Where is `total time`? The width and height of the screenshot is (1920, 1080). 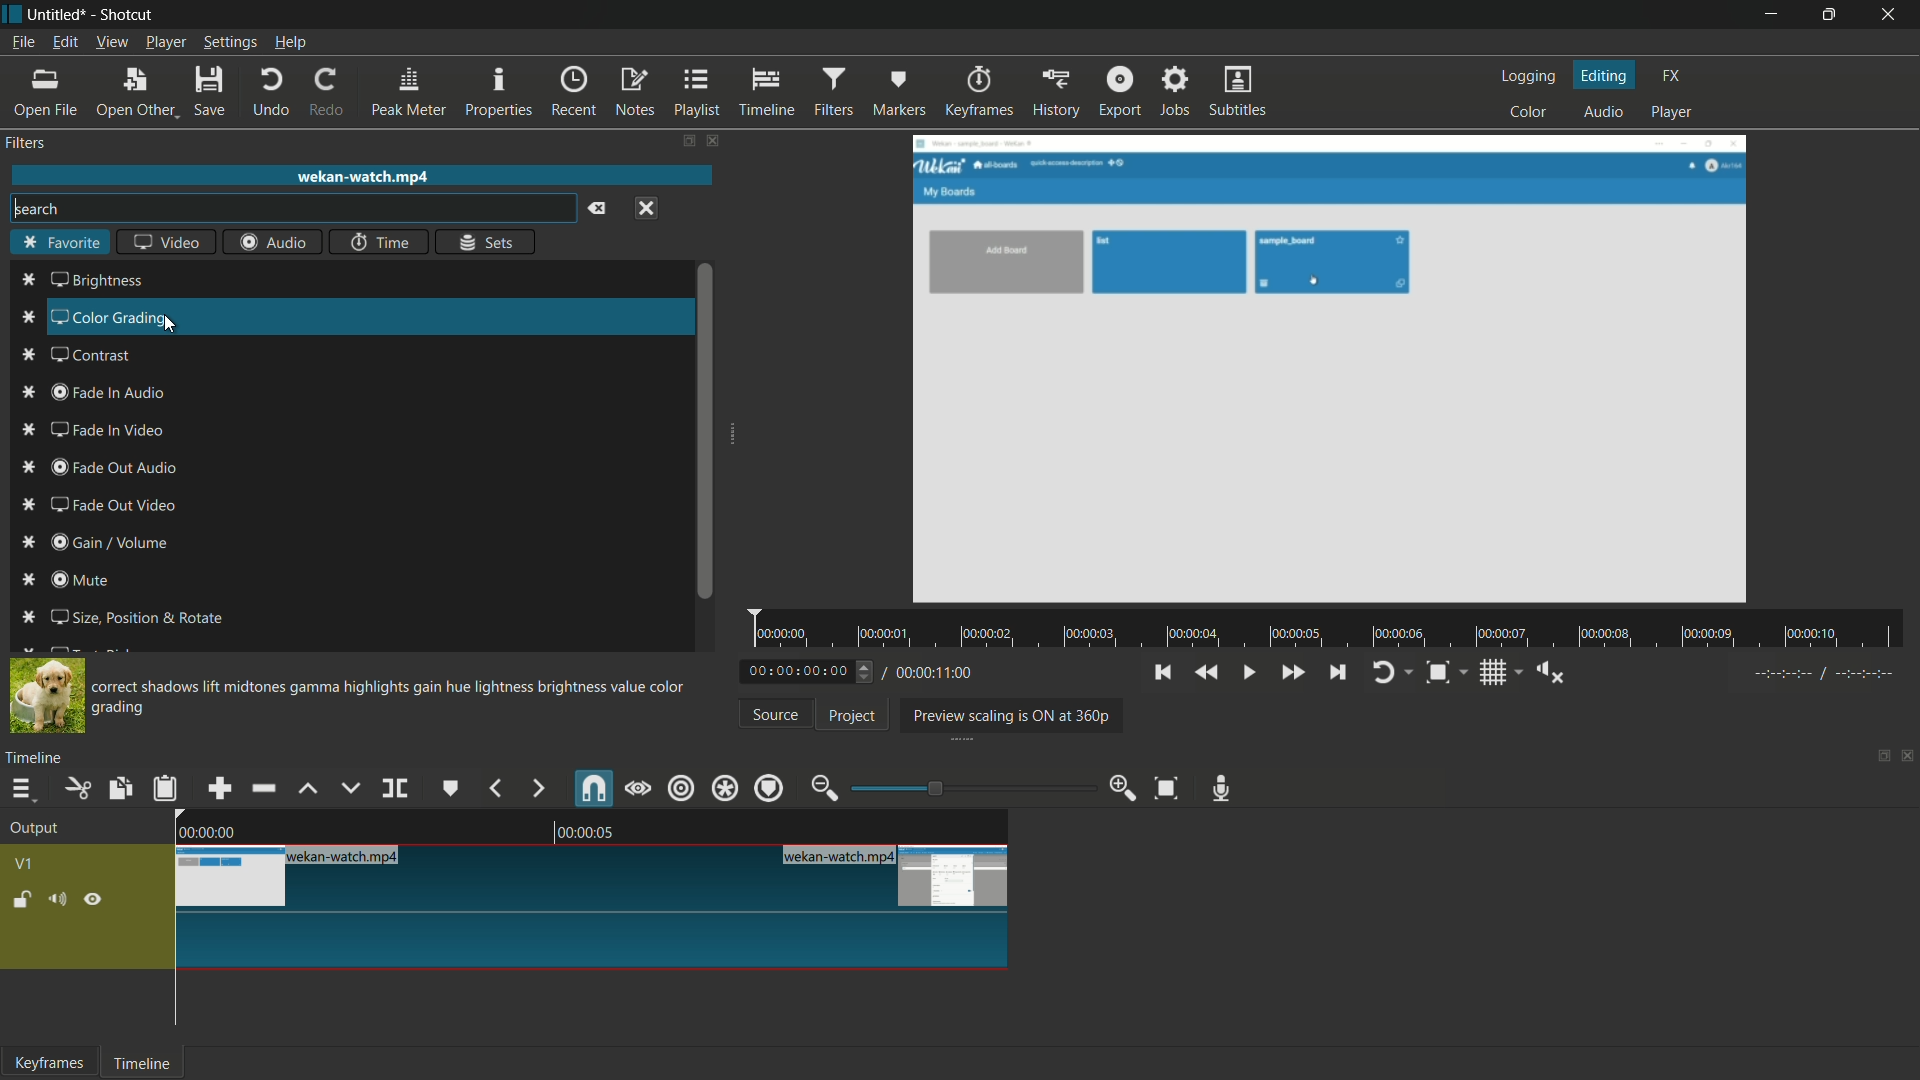 total time is located at coordinates (933, 673).